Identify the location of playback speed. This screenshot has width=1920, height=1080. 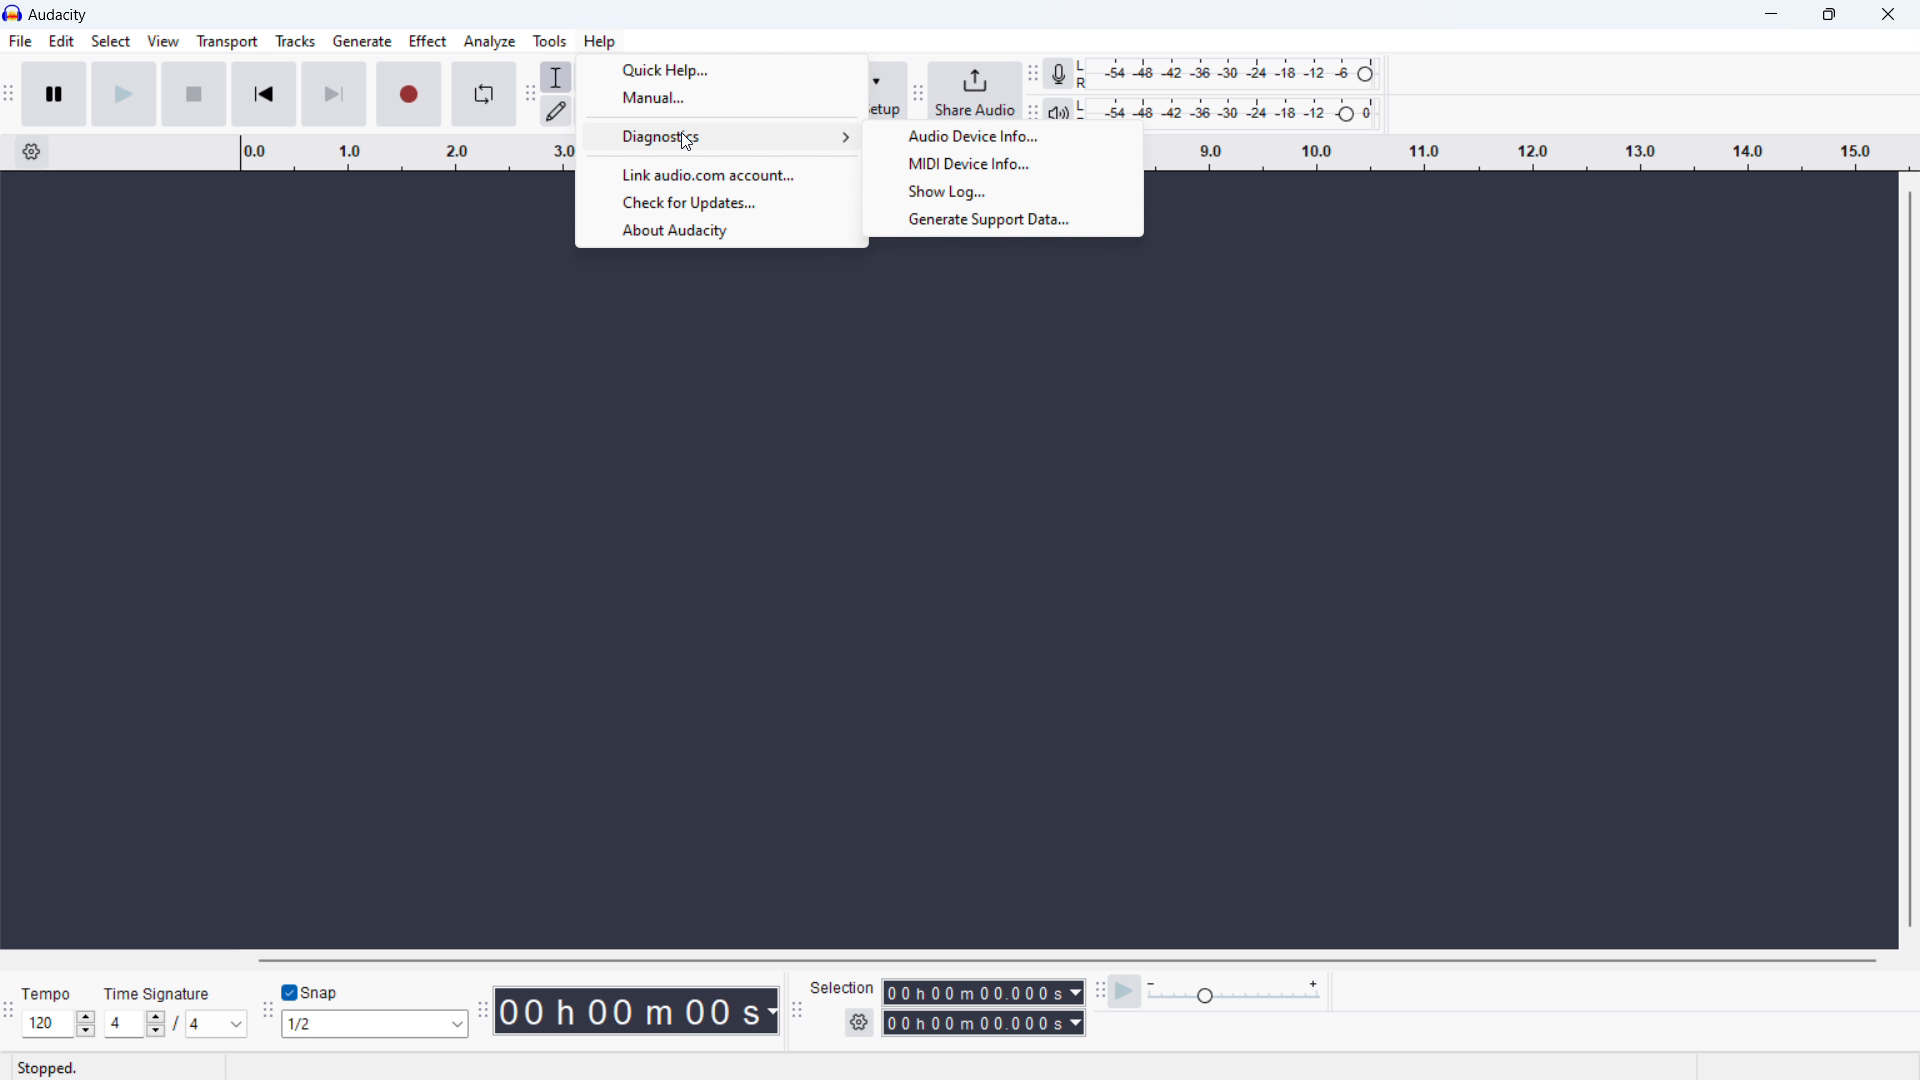
(1235, 993).